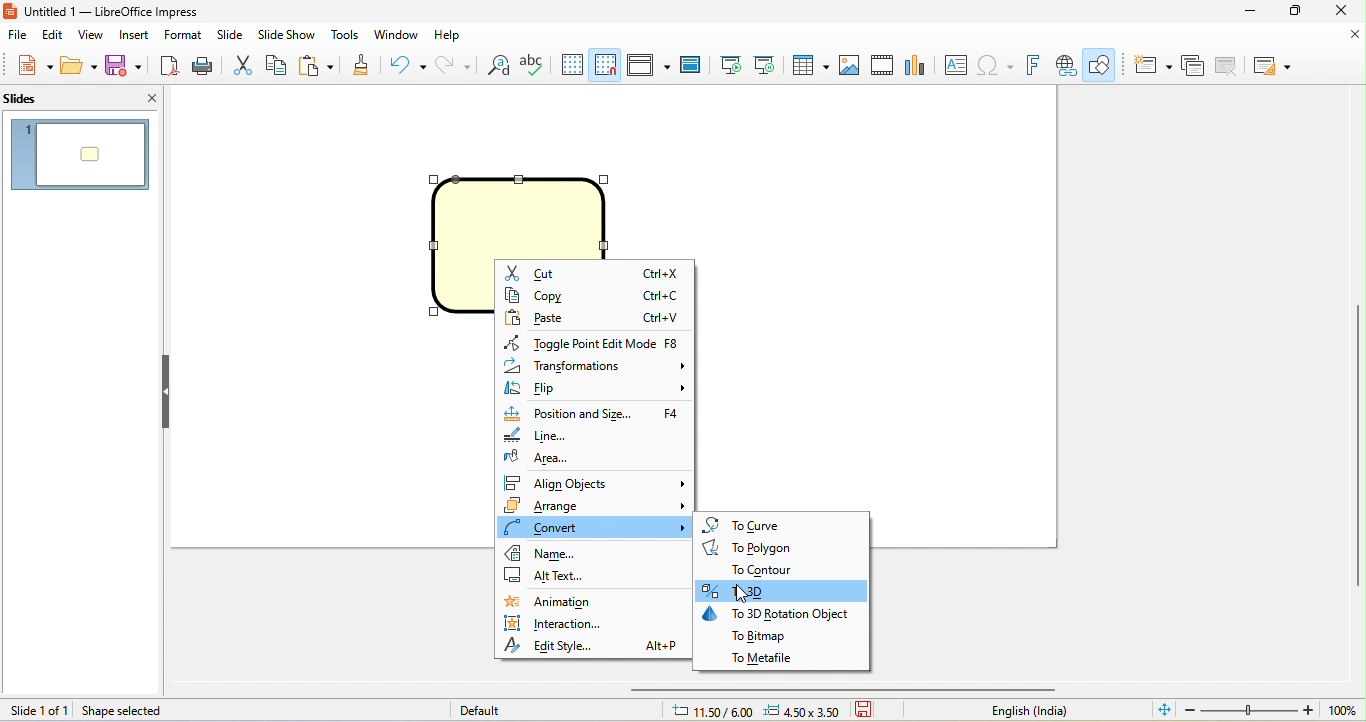 The height and width of the screenshot is (722, 1366). What do you see at coordinates (536, 64) in the screenshot?
I see `spelling` at bounding box center [536, 64].